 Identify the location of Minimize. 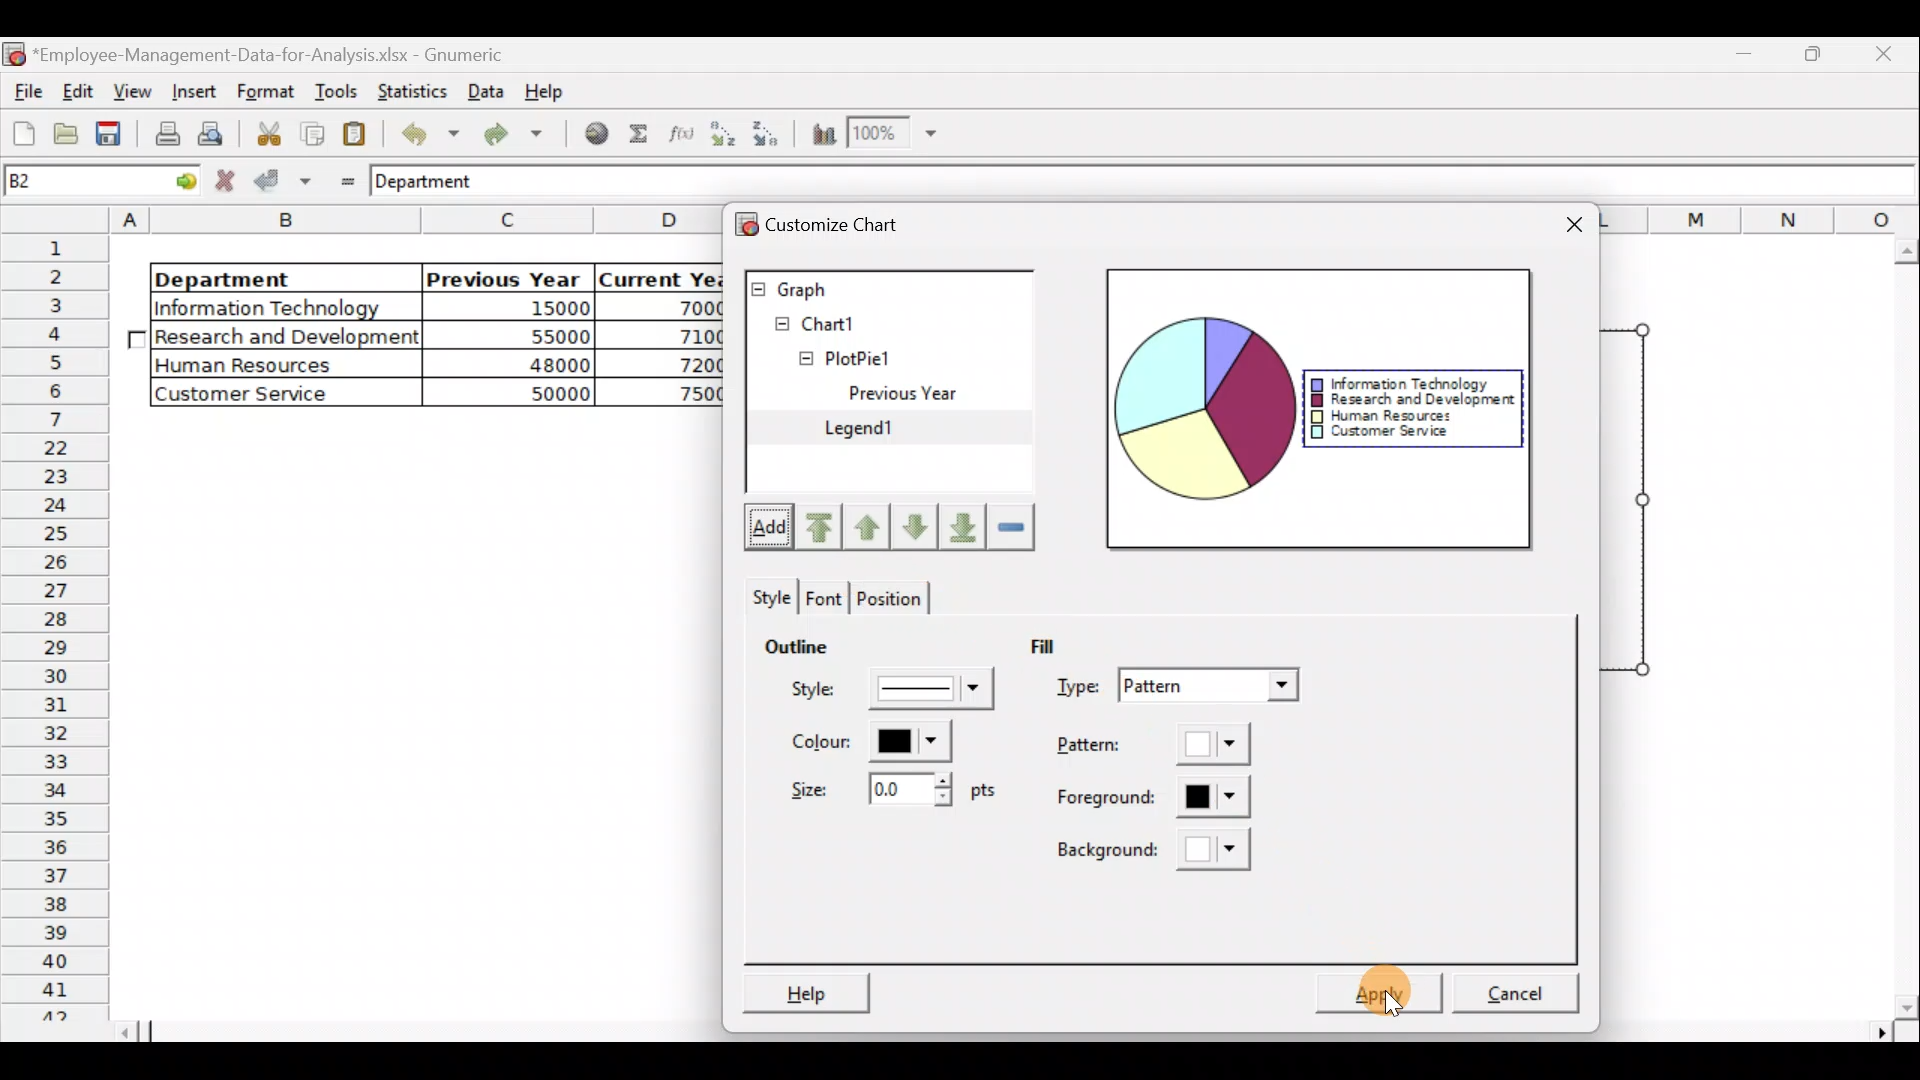
(1814, 61).